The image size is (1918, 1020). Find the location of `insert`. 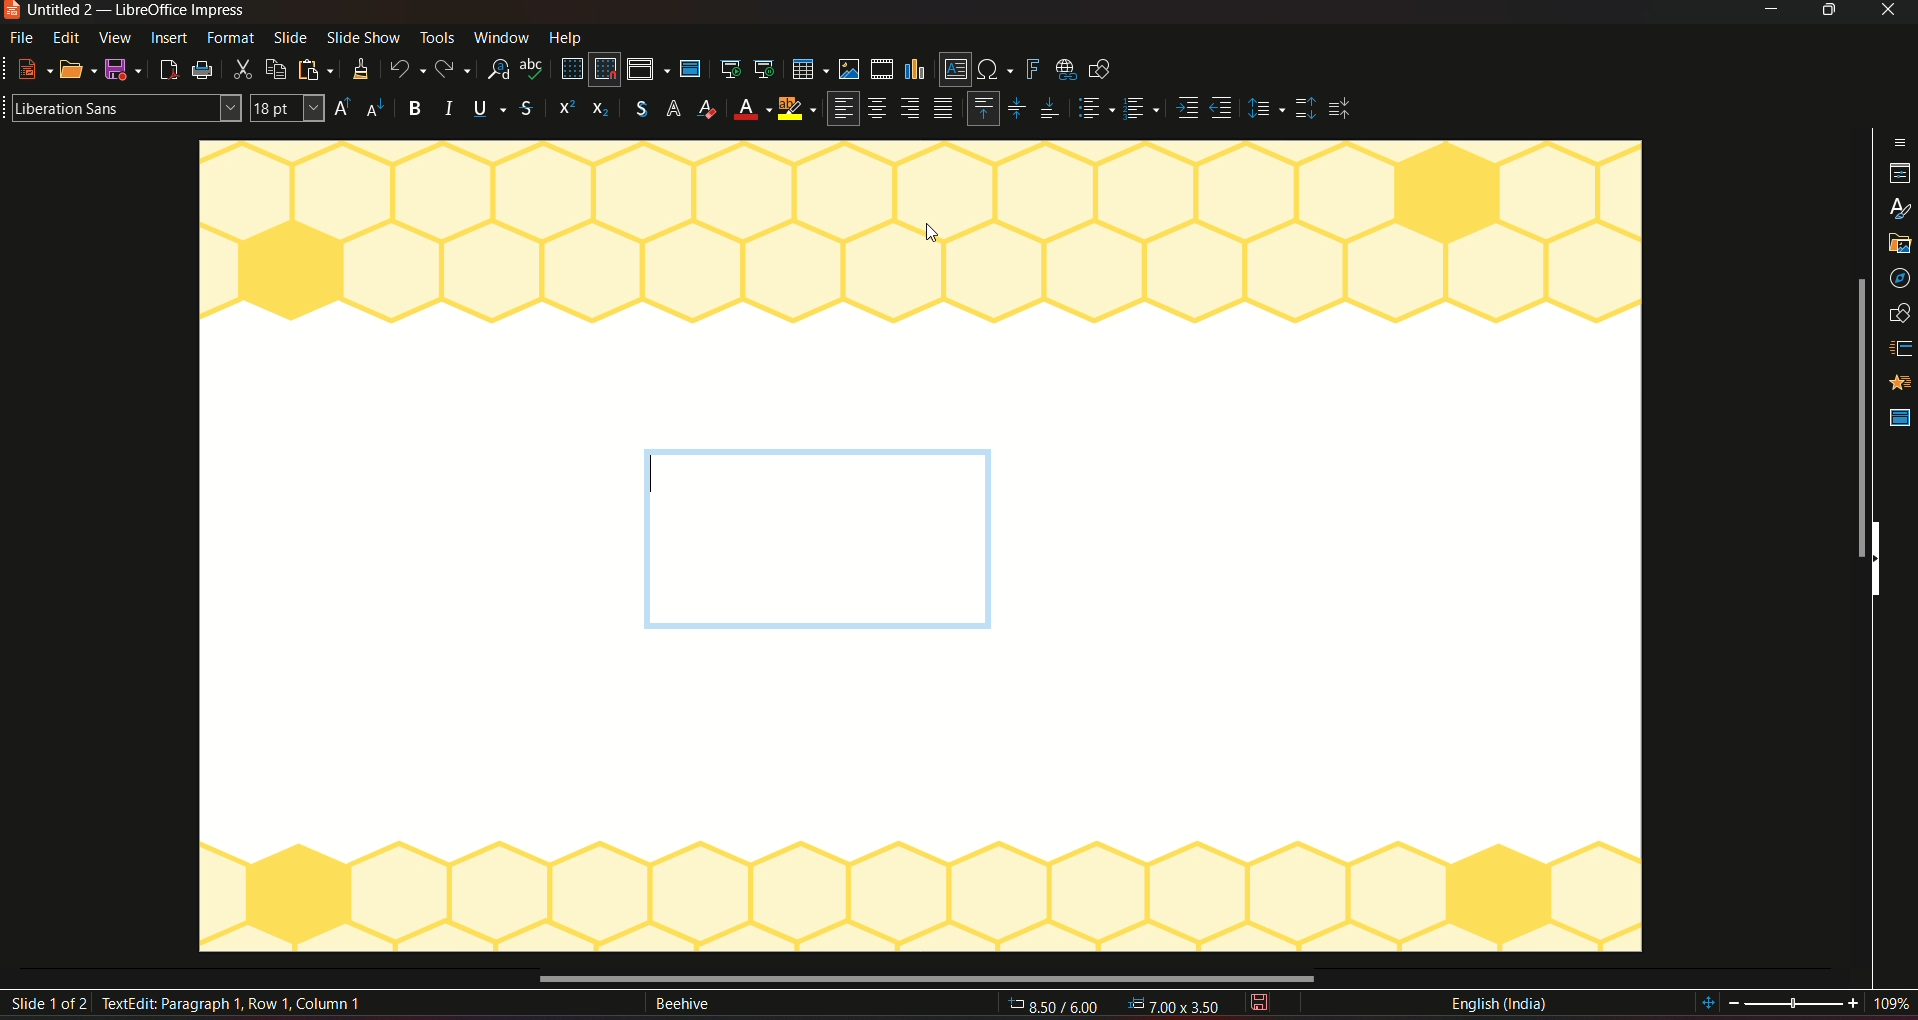

insert is located at coordinates (173, 41).